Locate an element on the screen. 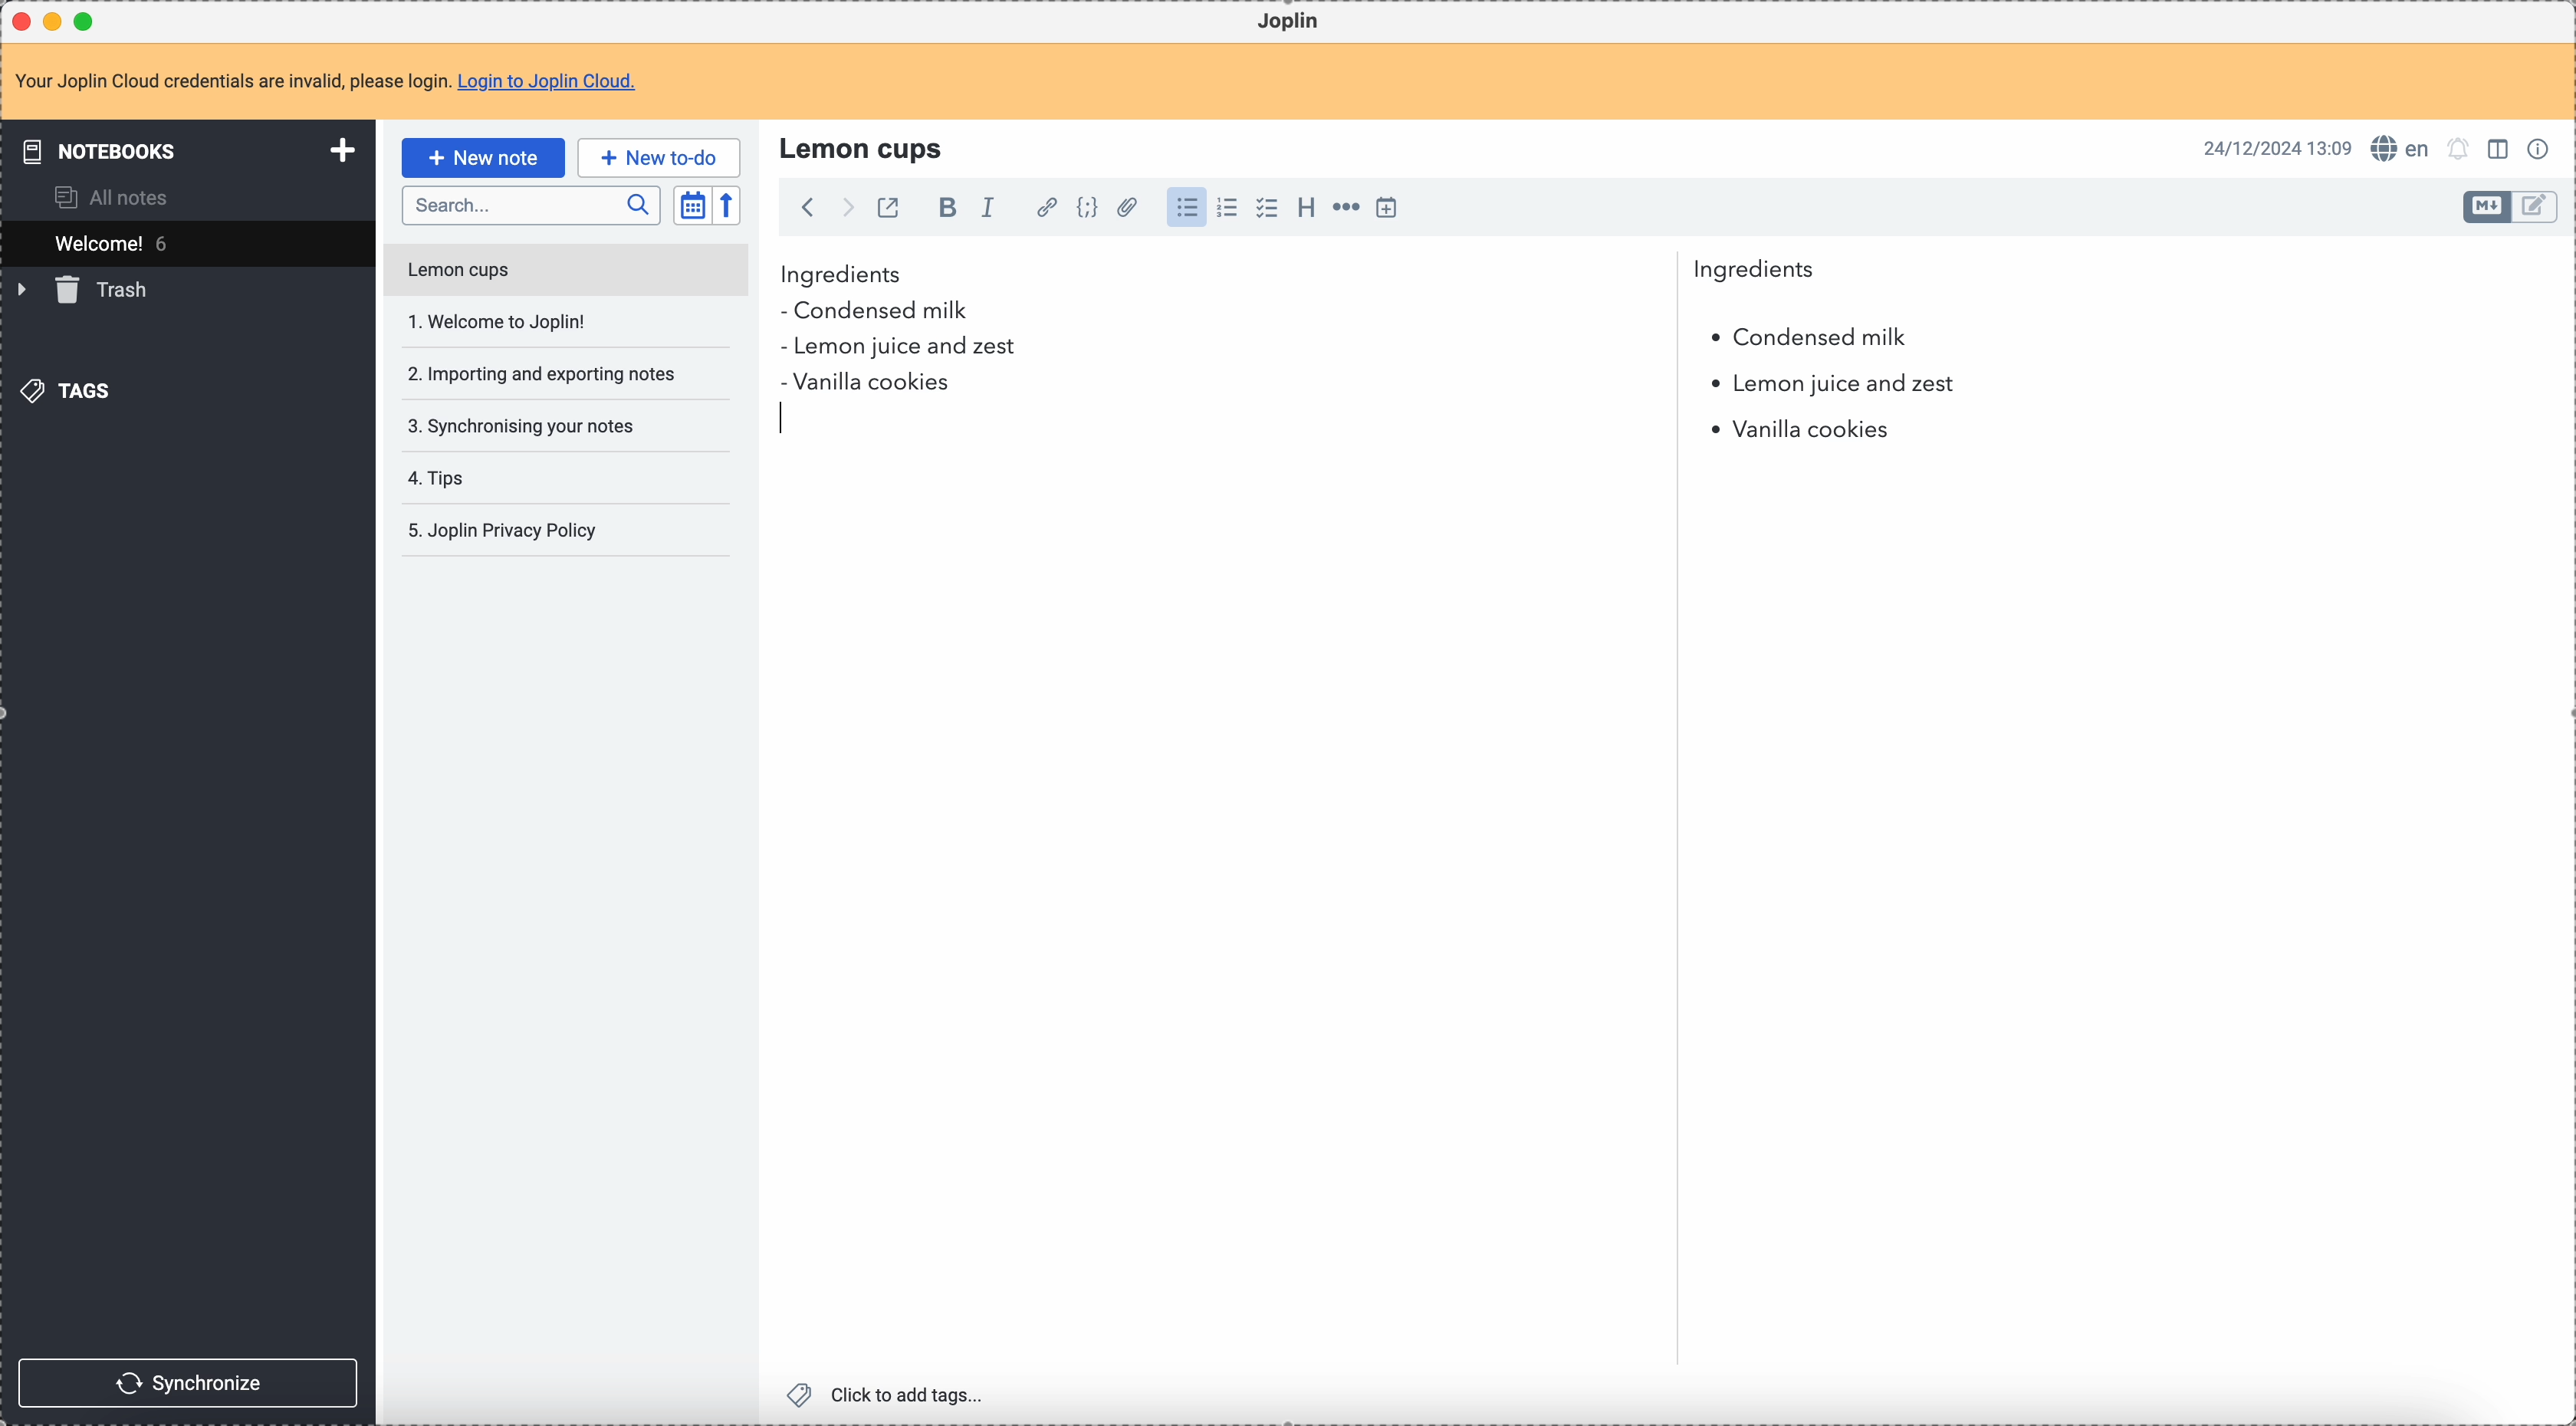 This screenshot has width=2576, height=1426. synchronize is located at coordinates (189, 1383).